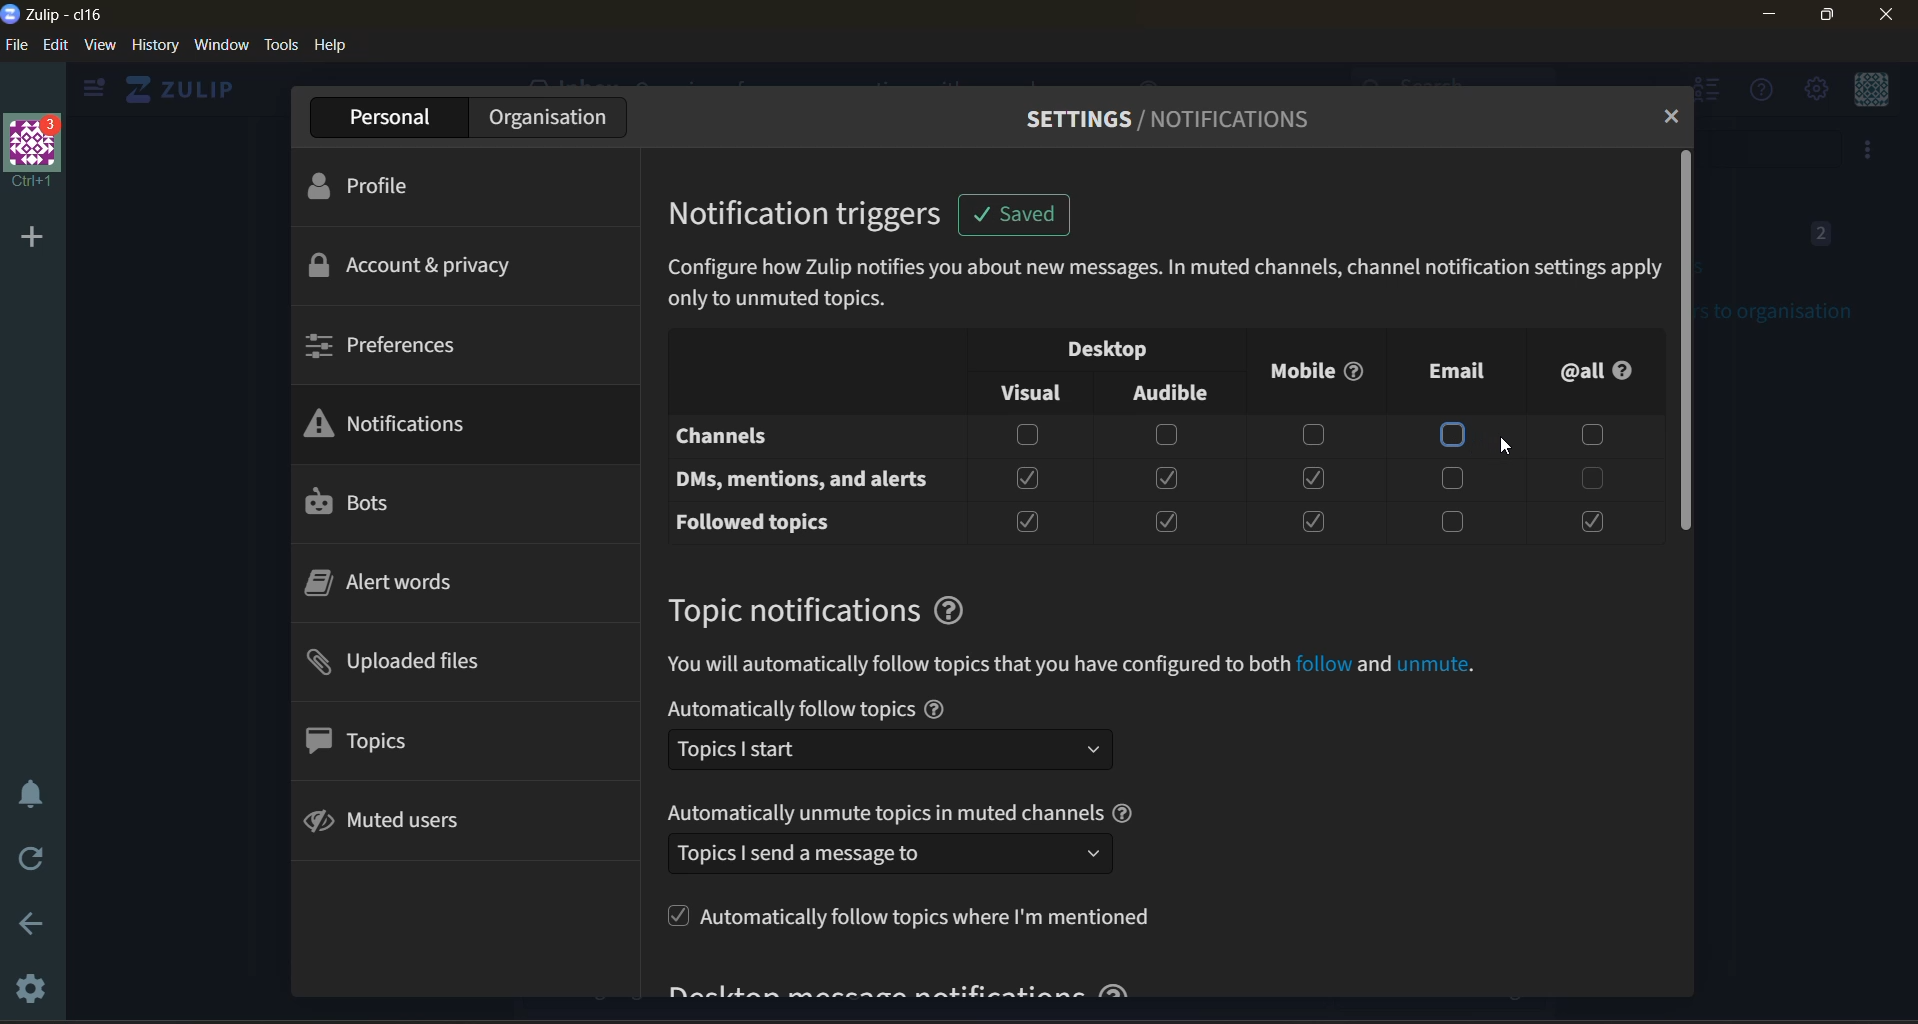 The height and width of the screenshot is (1024, 1918). I want to click on settings, so click(25, 985).